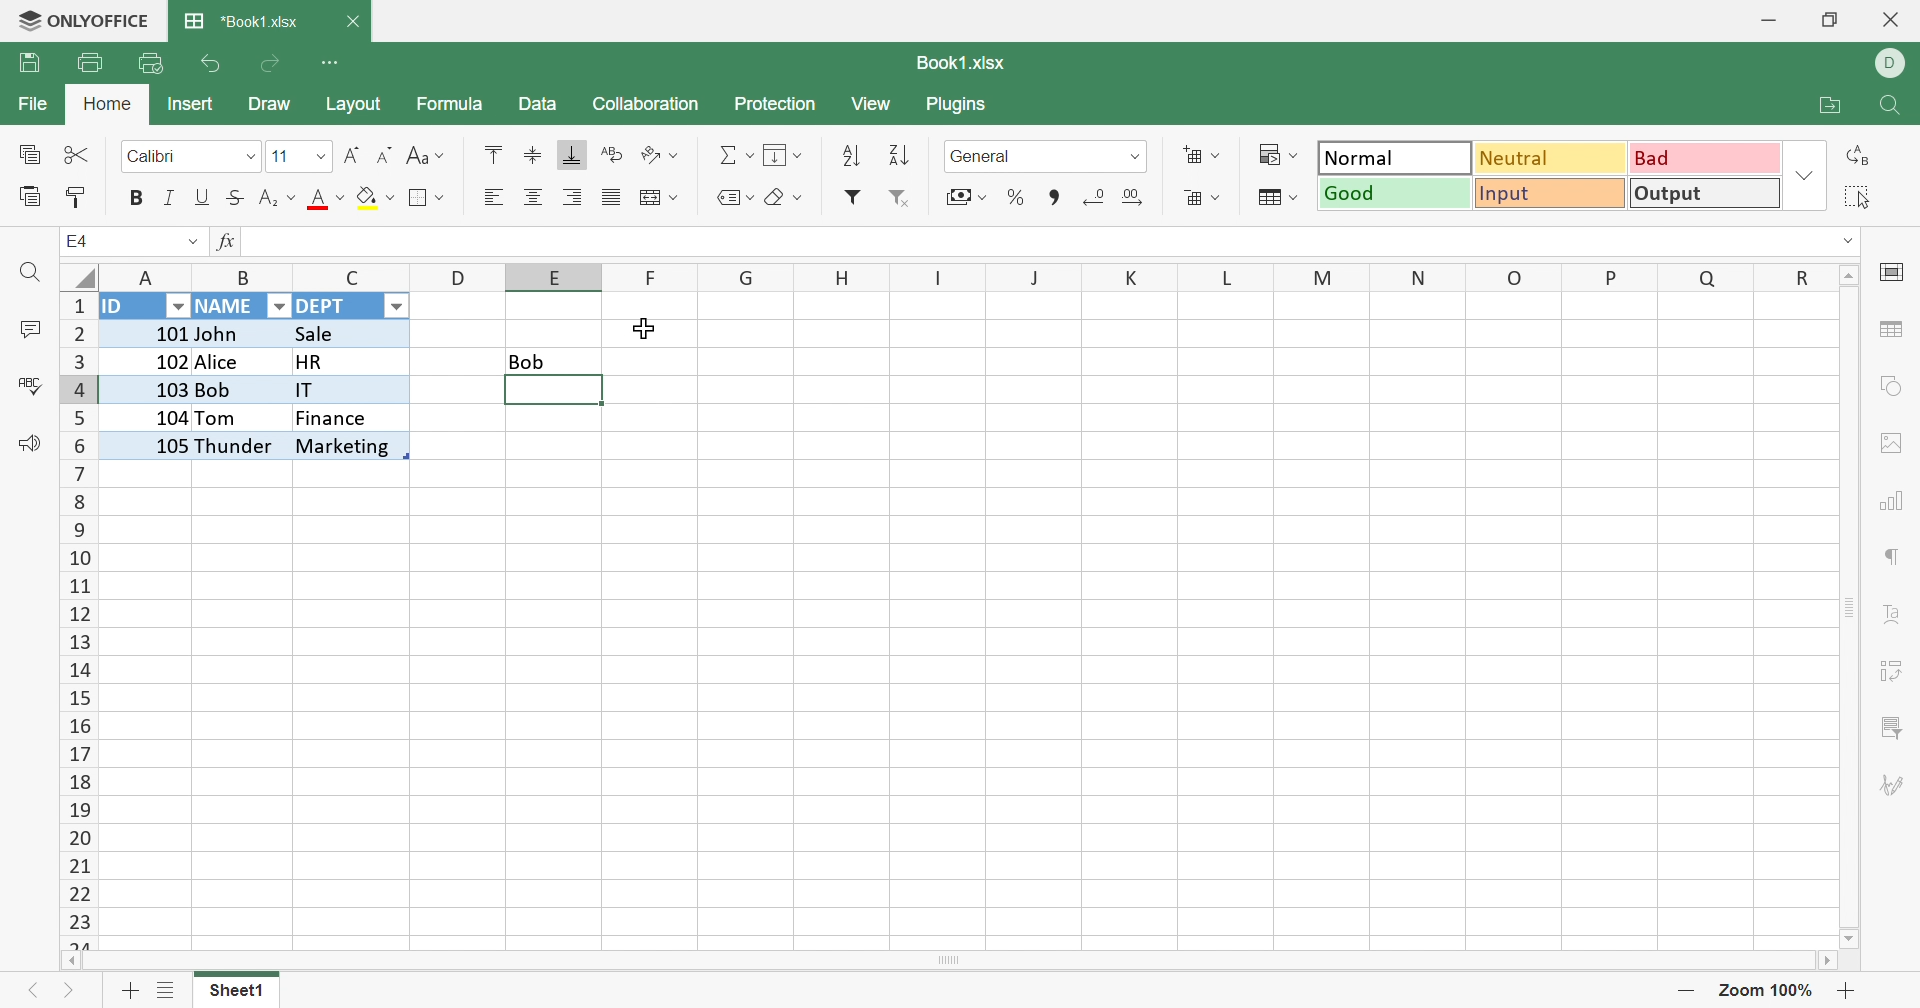  Describe the element at coordinates (655, 196) in the screenshot. I see `Merge and center` at that location.